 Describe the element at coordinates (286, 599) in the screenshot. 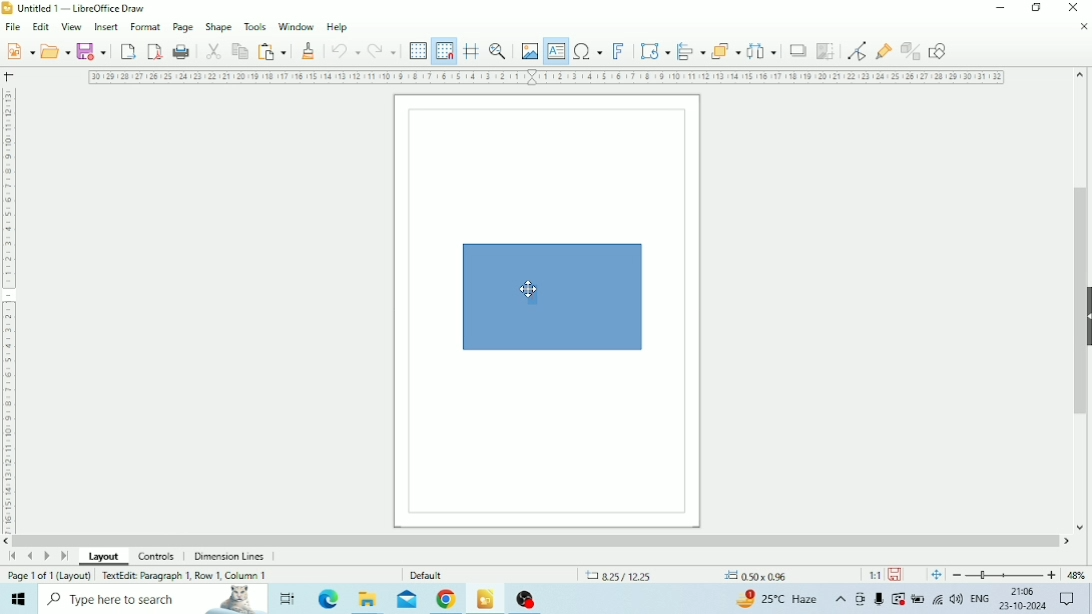

I see `Task View` at that location.